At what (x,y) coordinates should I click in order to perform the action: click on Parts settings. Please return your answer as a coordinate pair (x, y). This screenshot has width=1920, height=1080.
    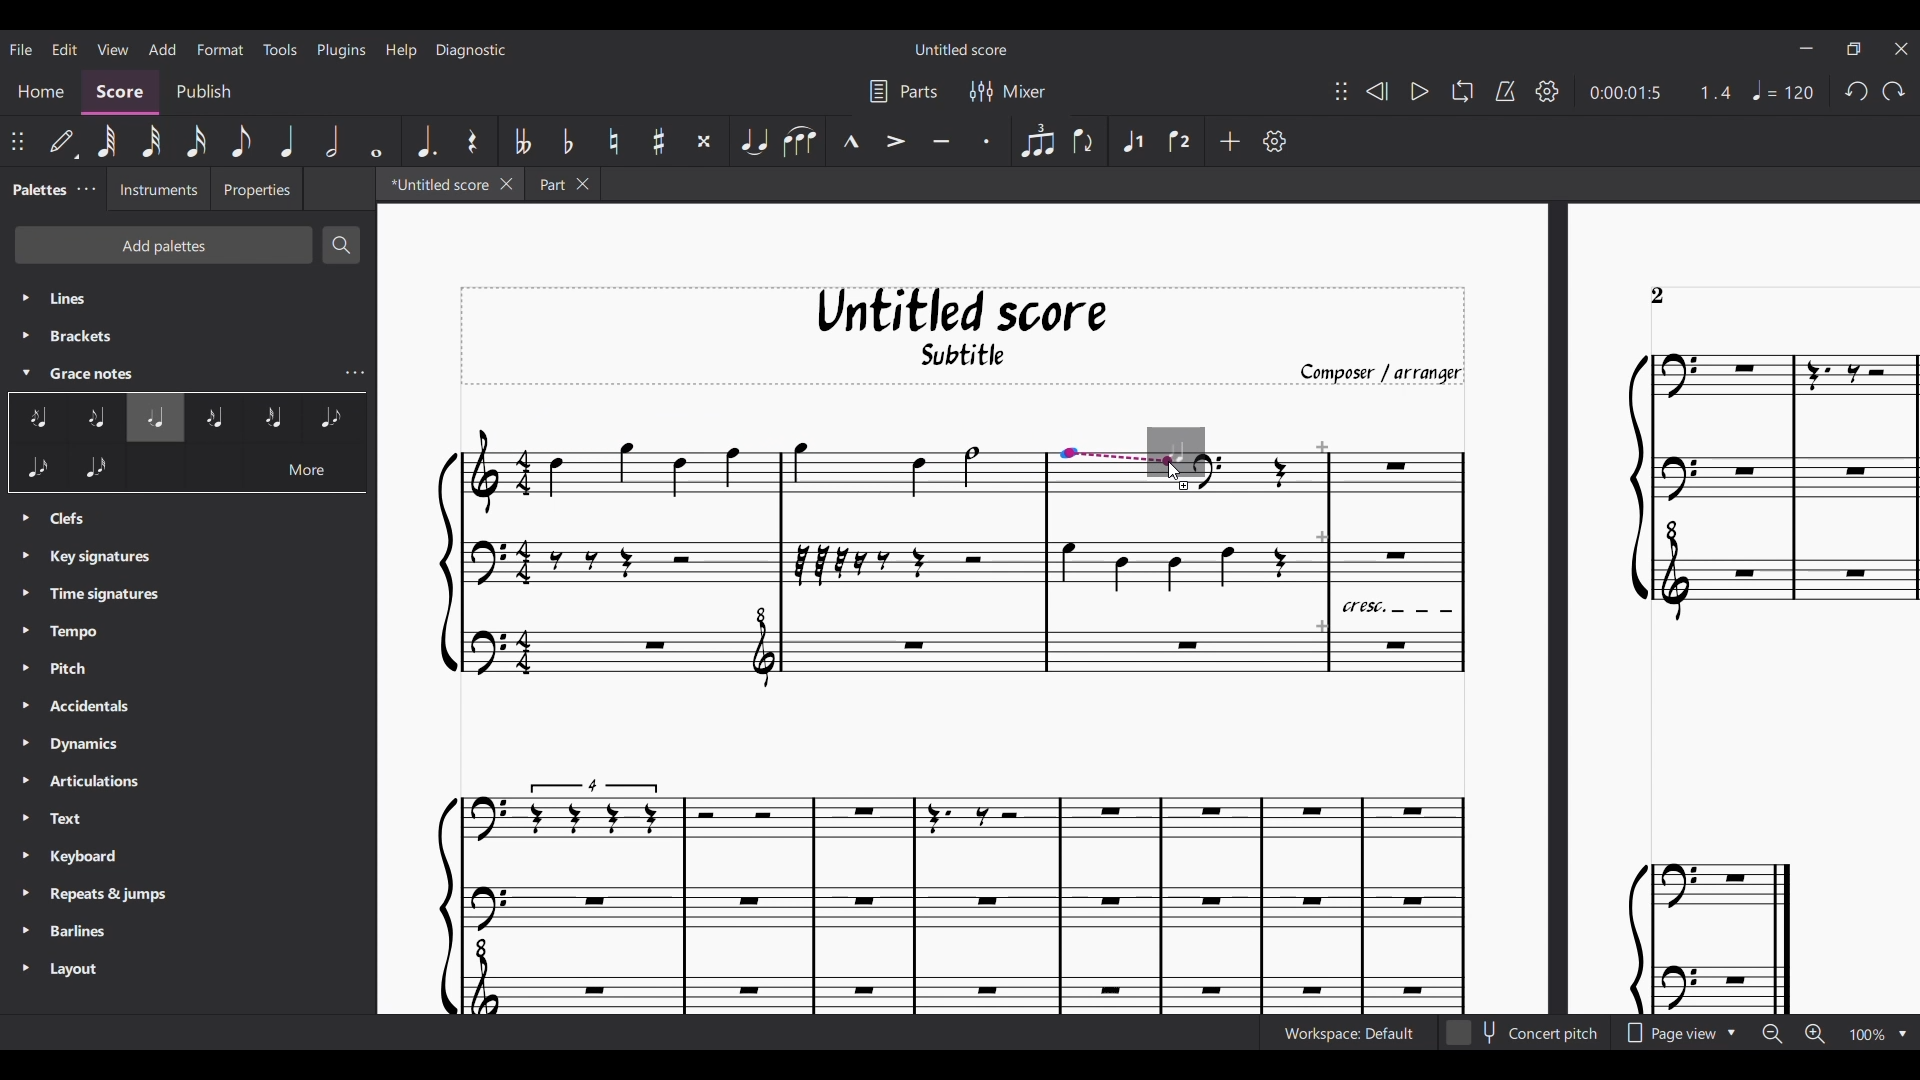
    Looking at the image, I should click on (903, 92).